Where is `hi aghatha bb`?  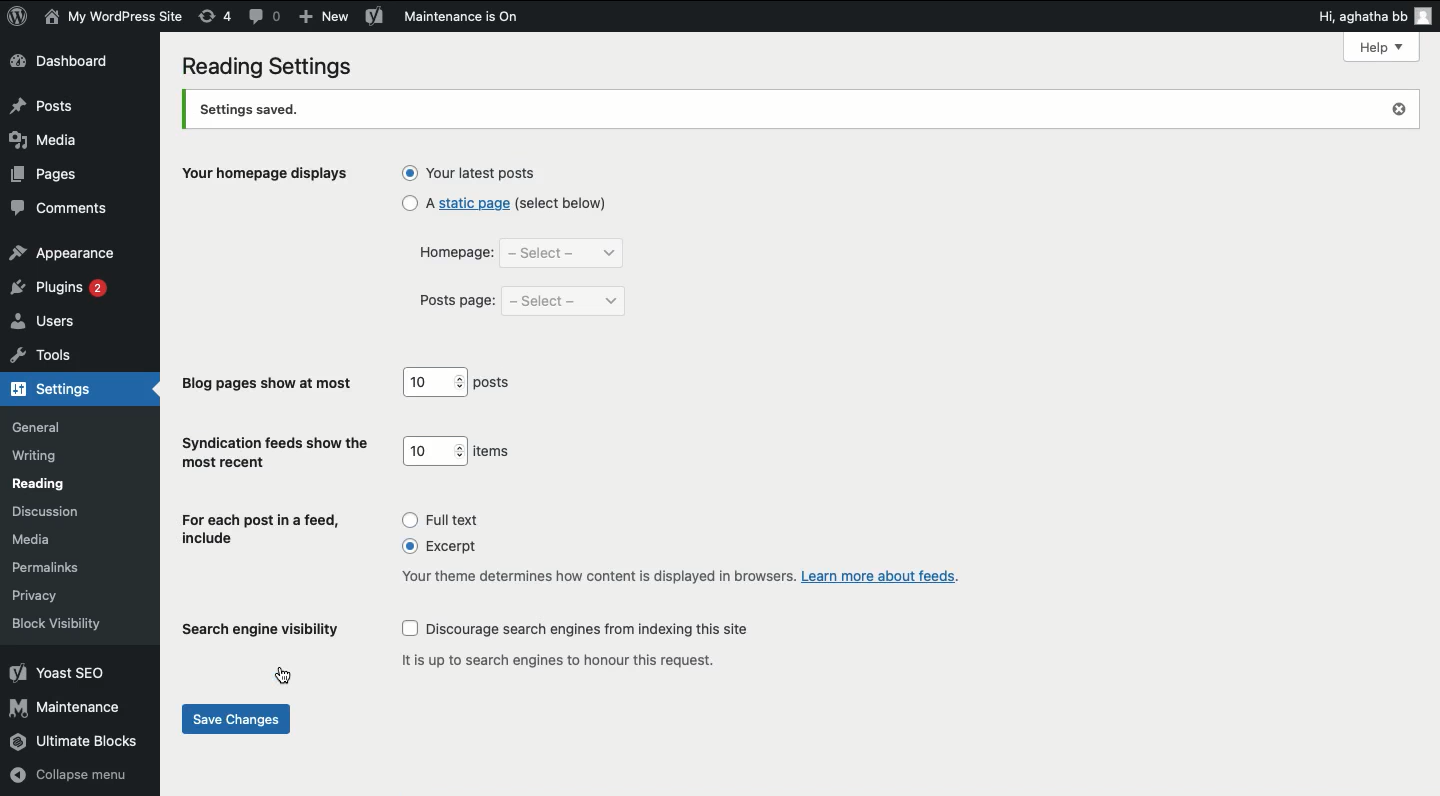
hi aghatha bb is located at coordinates (1376, 16).